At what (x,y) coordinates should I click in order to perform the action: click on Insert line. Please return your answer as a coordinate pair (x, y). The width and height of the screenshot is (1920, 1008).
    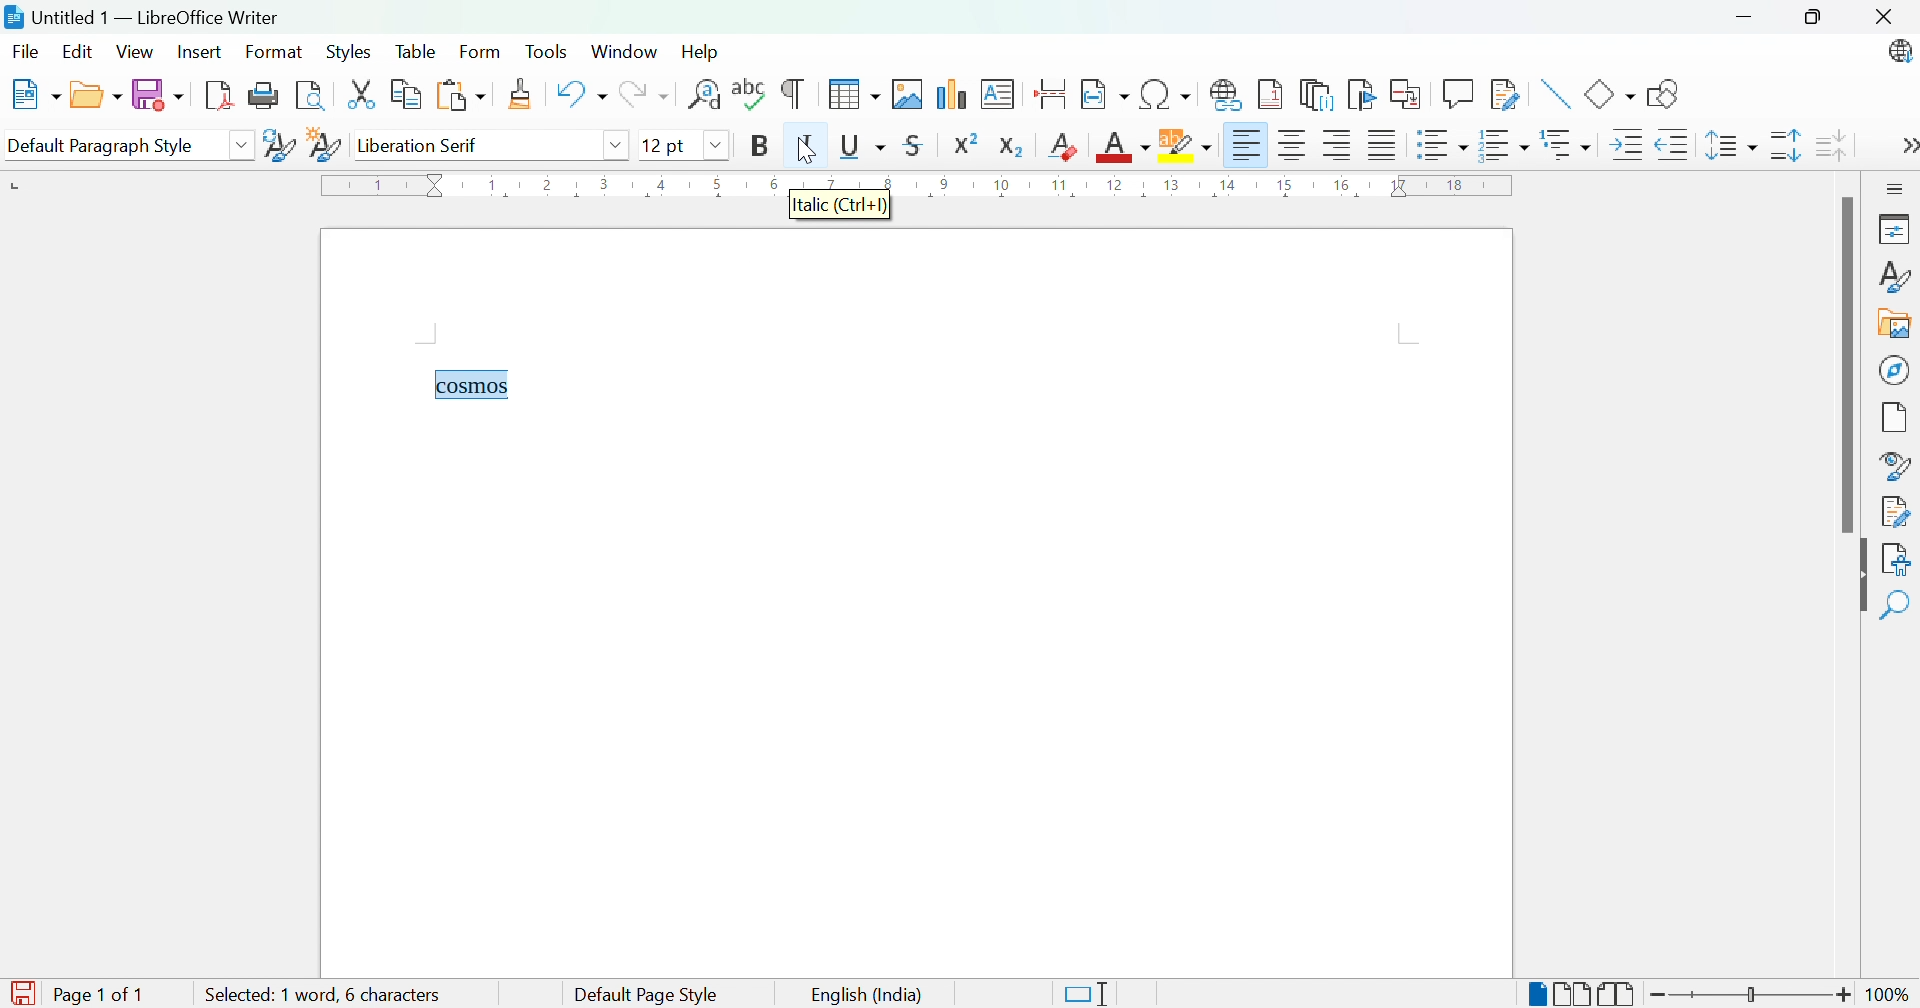
    Looking at the image, I should click on (1558, 94).